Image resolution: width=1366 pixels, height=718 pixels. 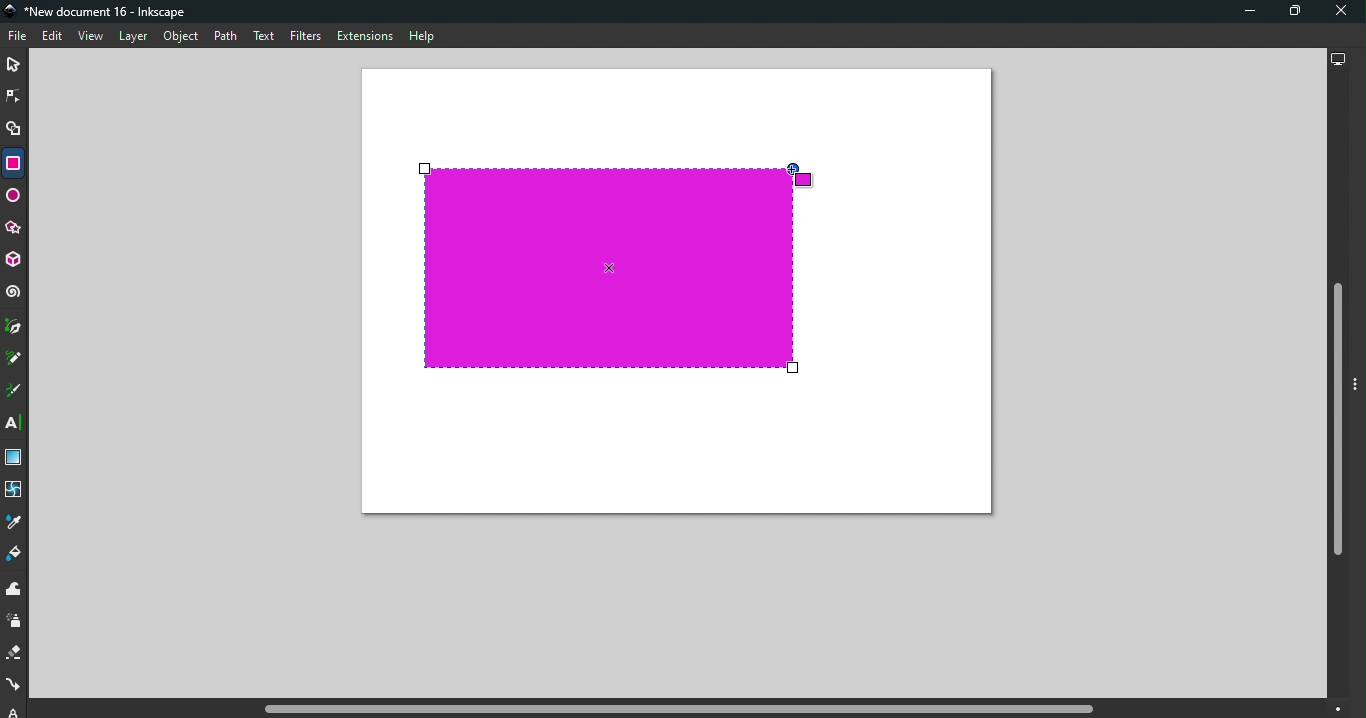 I want to click on Tweak tool, so click(x=18, y=590).